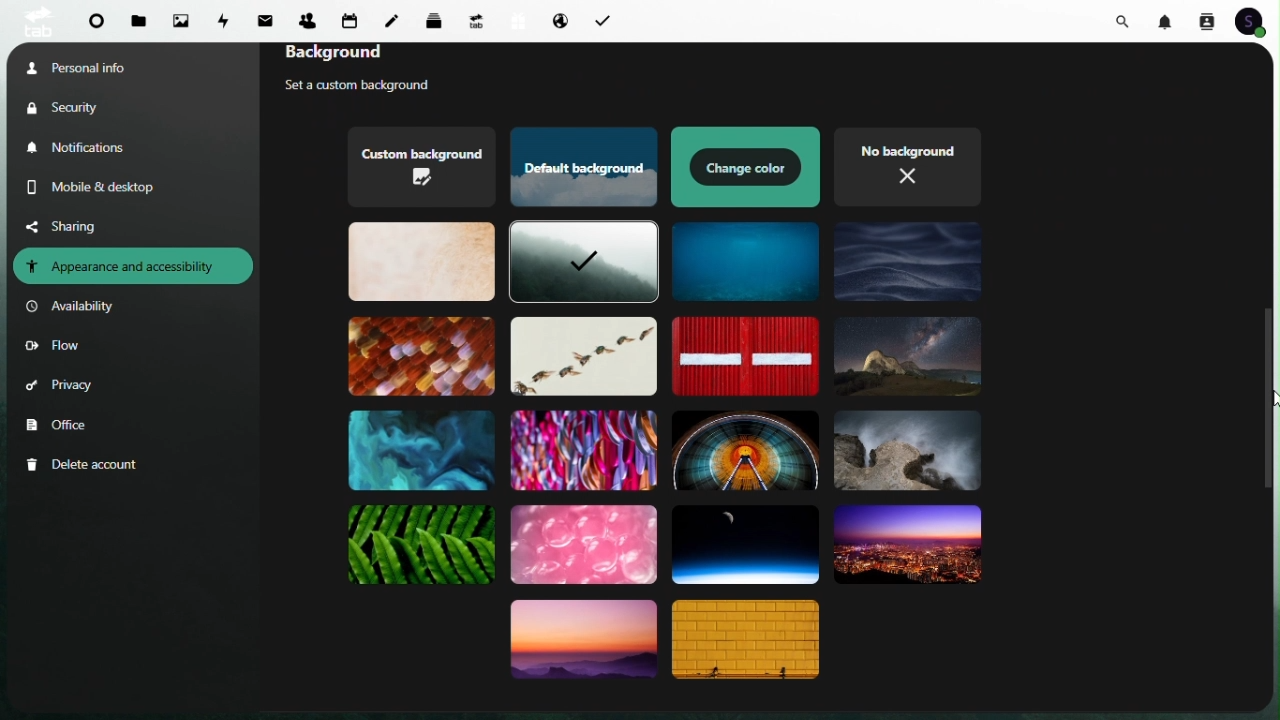  What do you see at coordinates (133, 265) in the screenshot?
I see `Appearance and visibility` at bounding box center [133, 265].